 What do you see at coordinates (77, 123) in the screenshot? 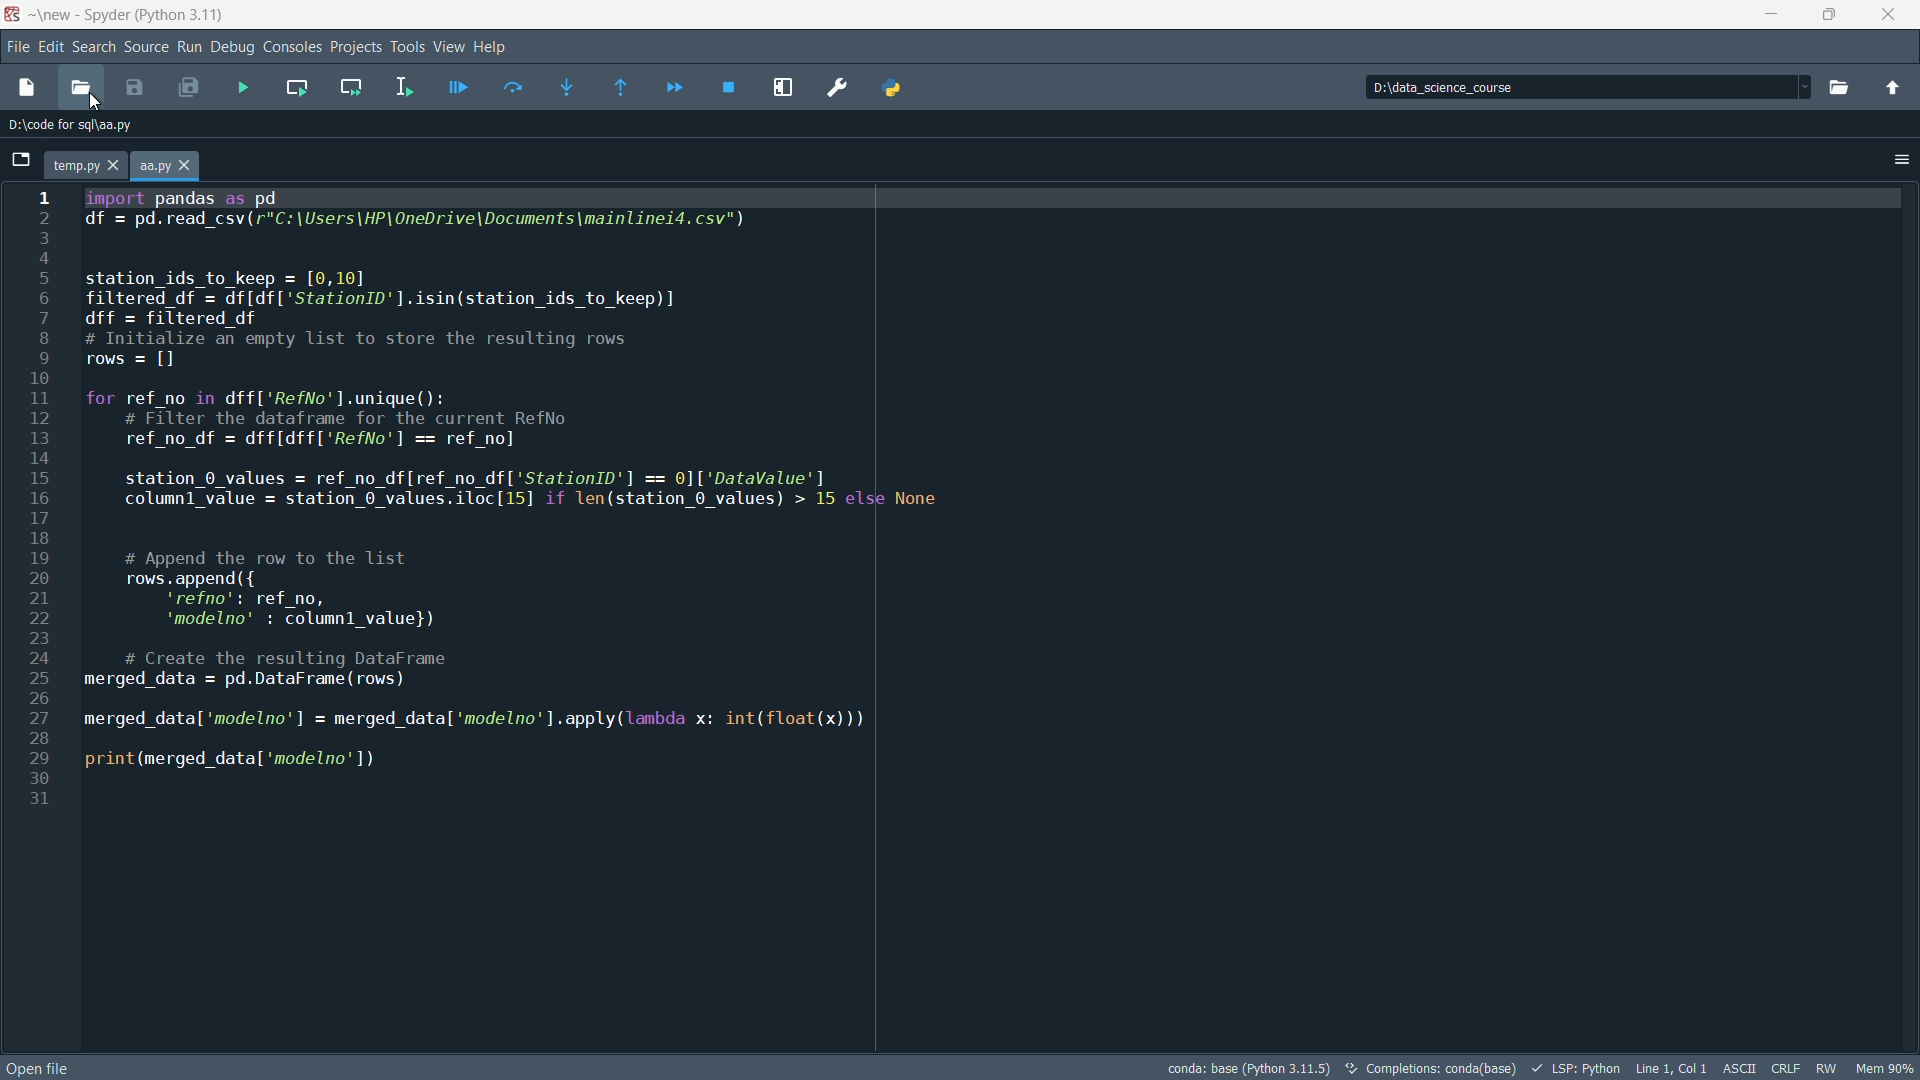
I see `current file path` at bounding box center [77, 123].